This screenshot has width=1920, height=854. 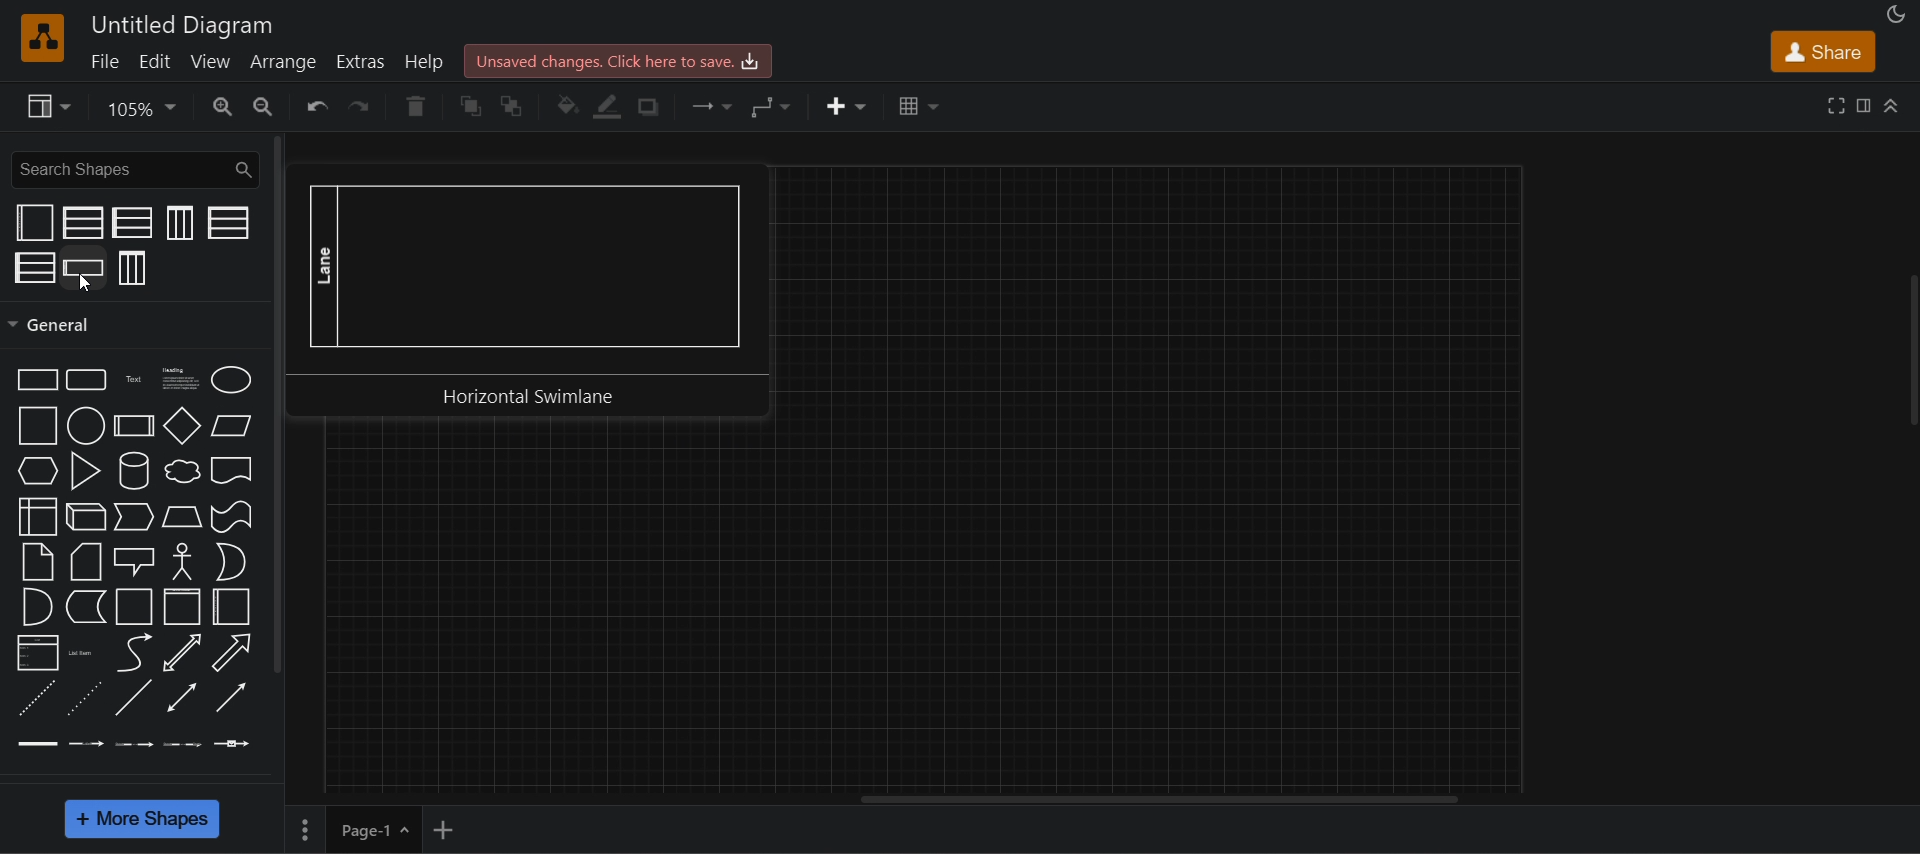 What do you see at coordinates (35, 222) in the screenshot?
I see `container` at bounding box center [35, 222].